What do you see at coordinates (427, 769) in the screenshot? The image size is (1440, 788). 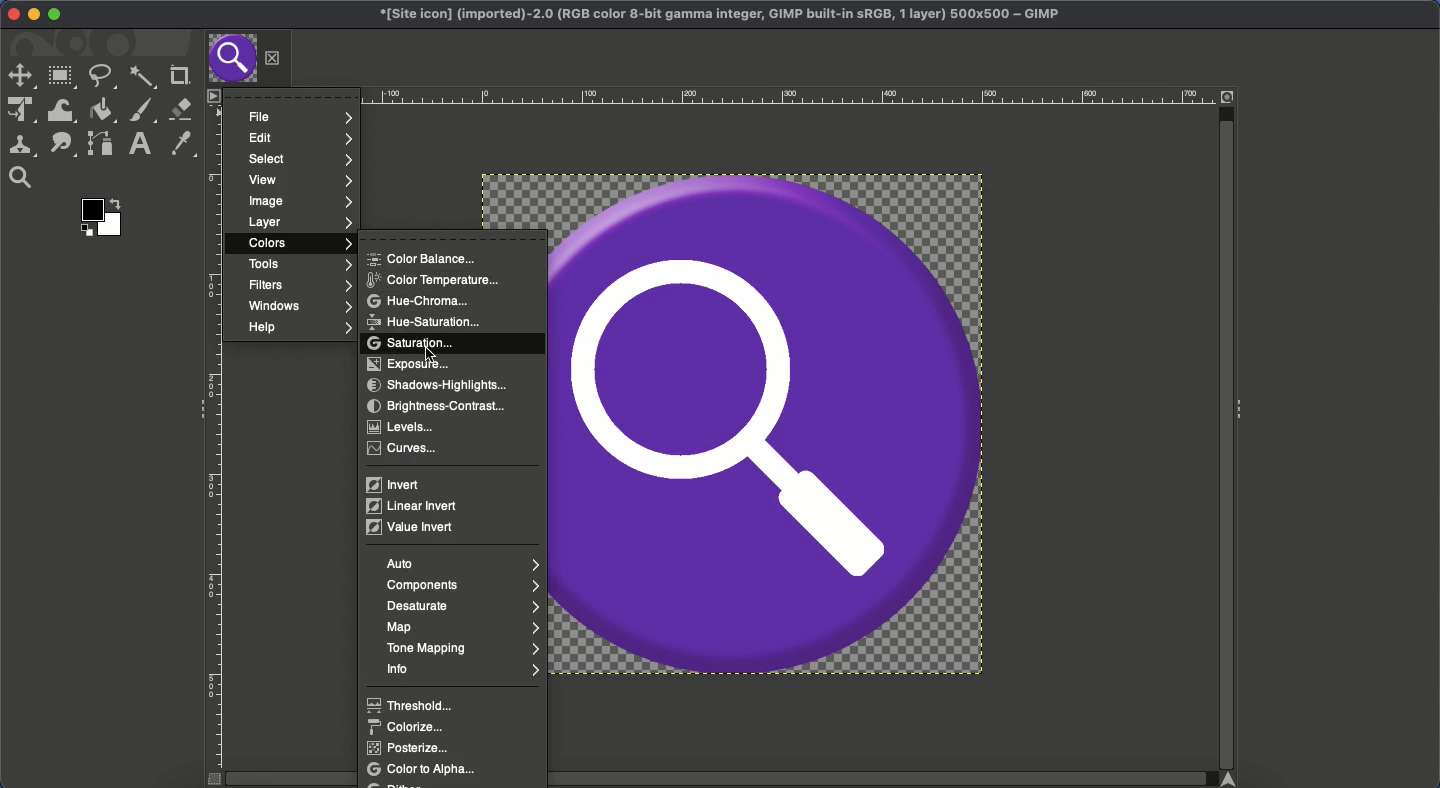 I see `Color to alpha` at bounding box center [427, 769].